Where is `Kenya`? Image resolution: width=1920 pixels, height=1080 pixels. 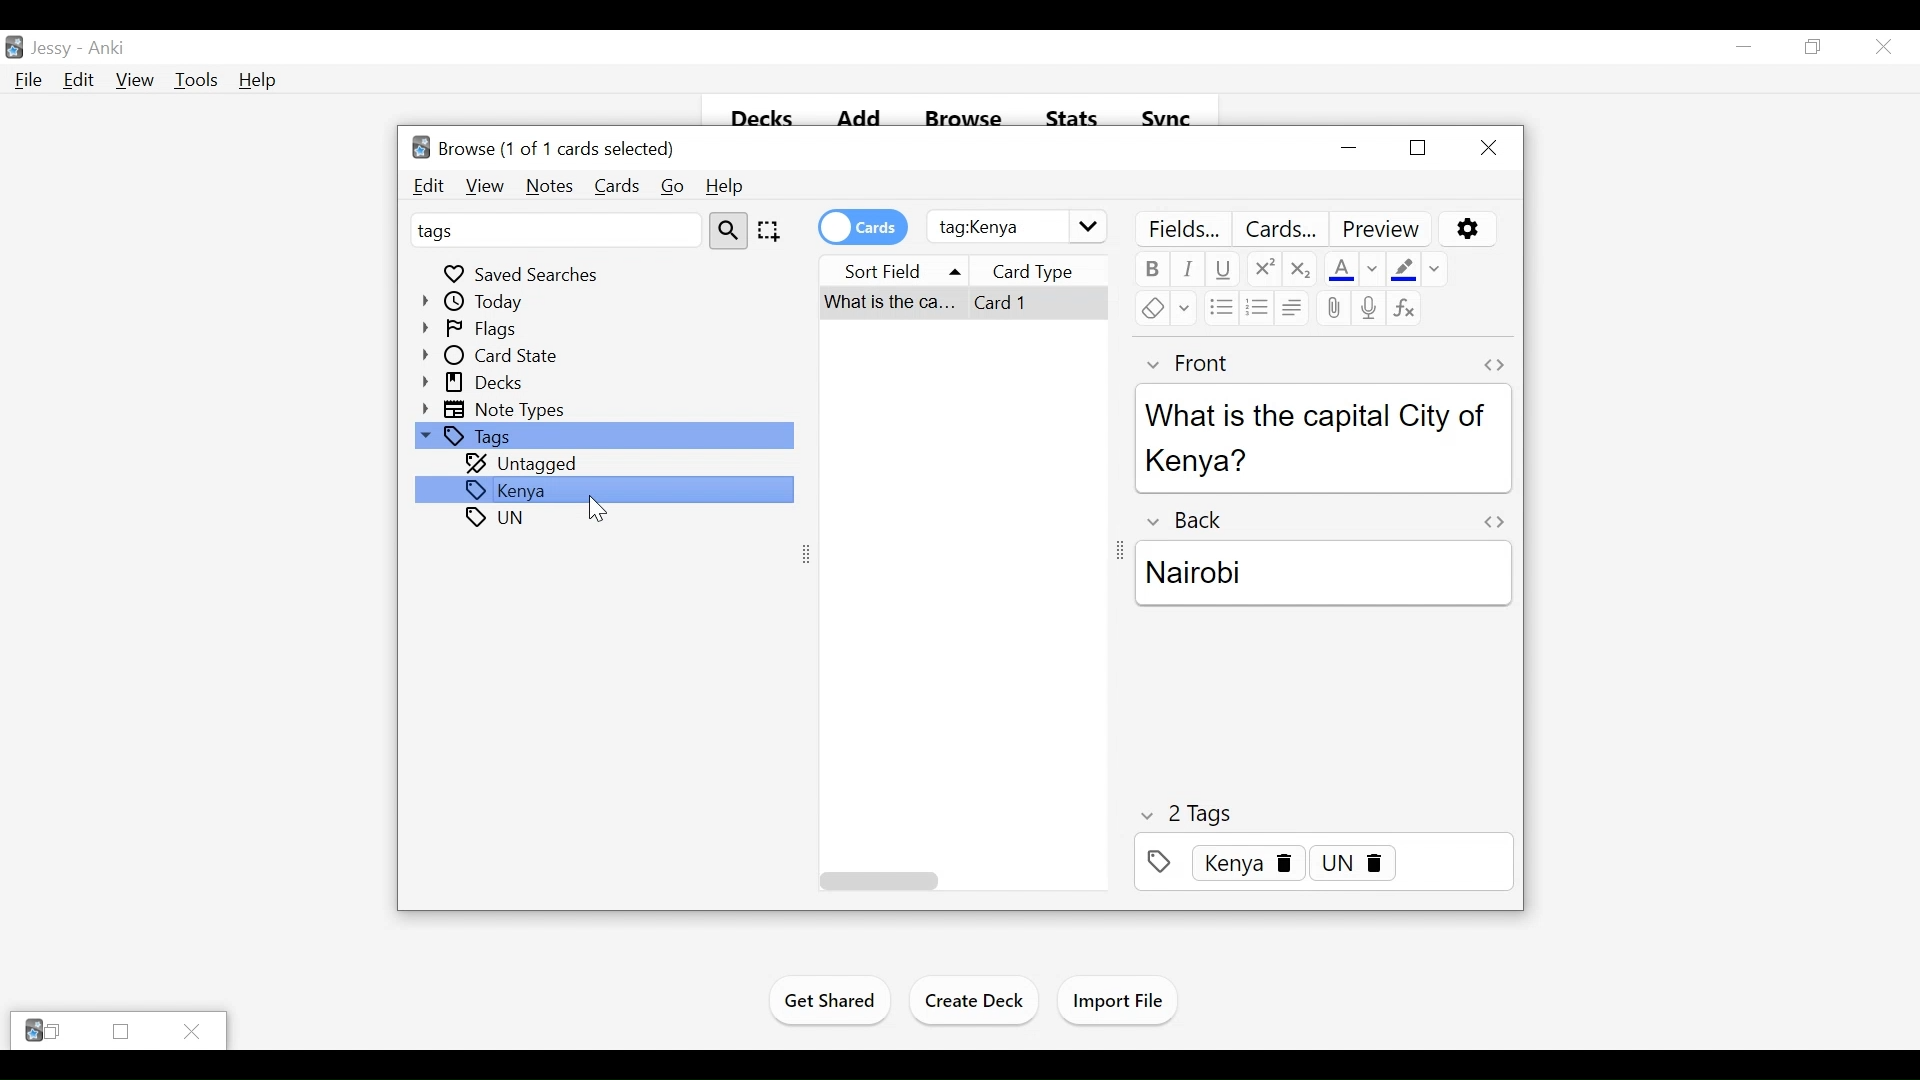
Kenya is located at coordinates (604, 489).